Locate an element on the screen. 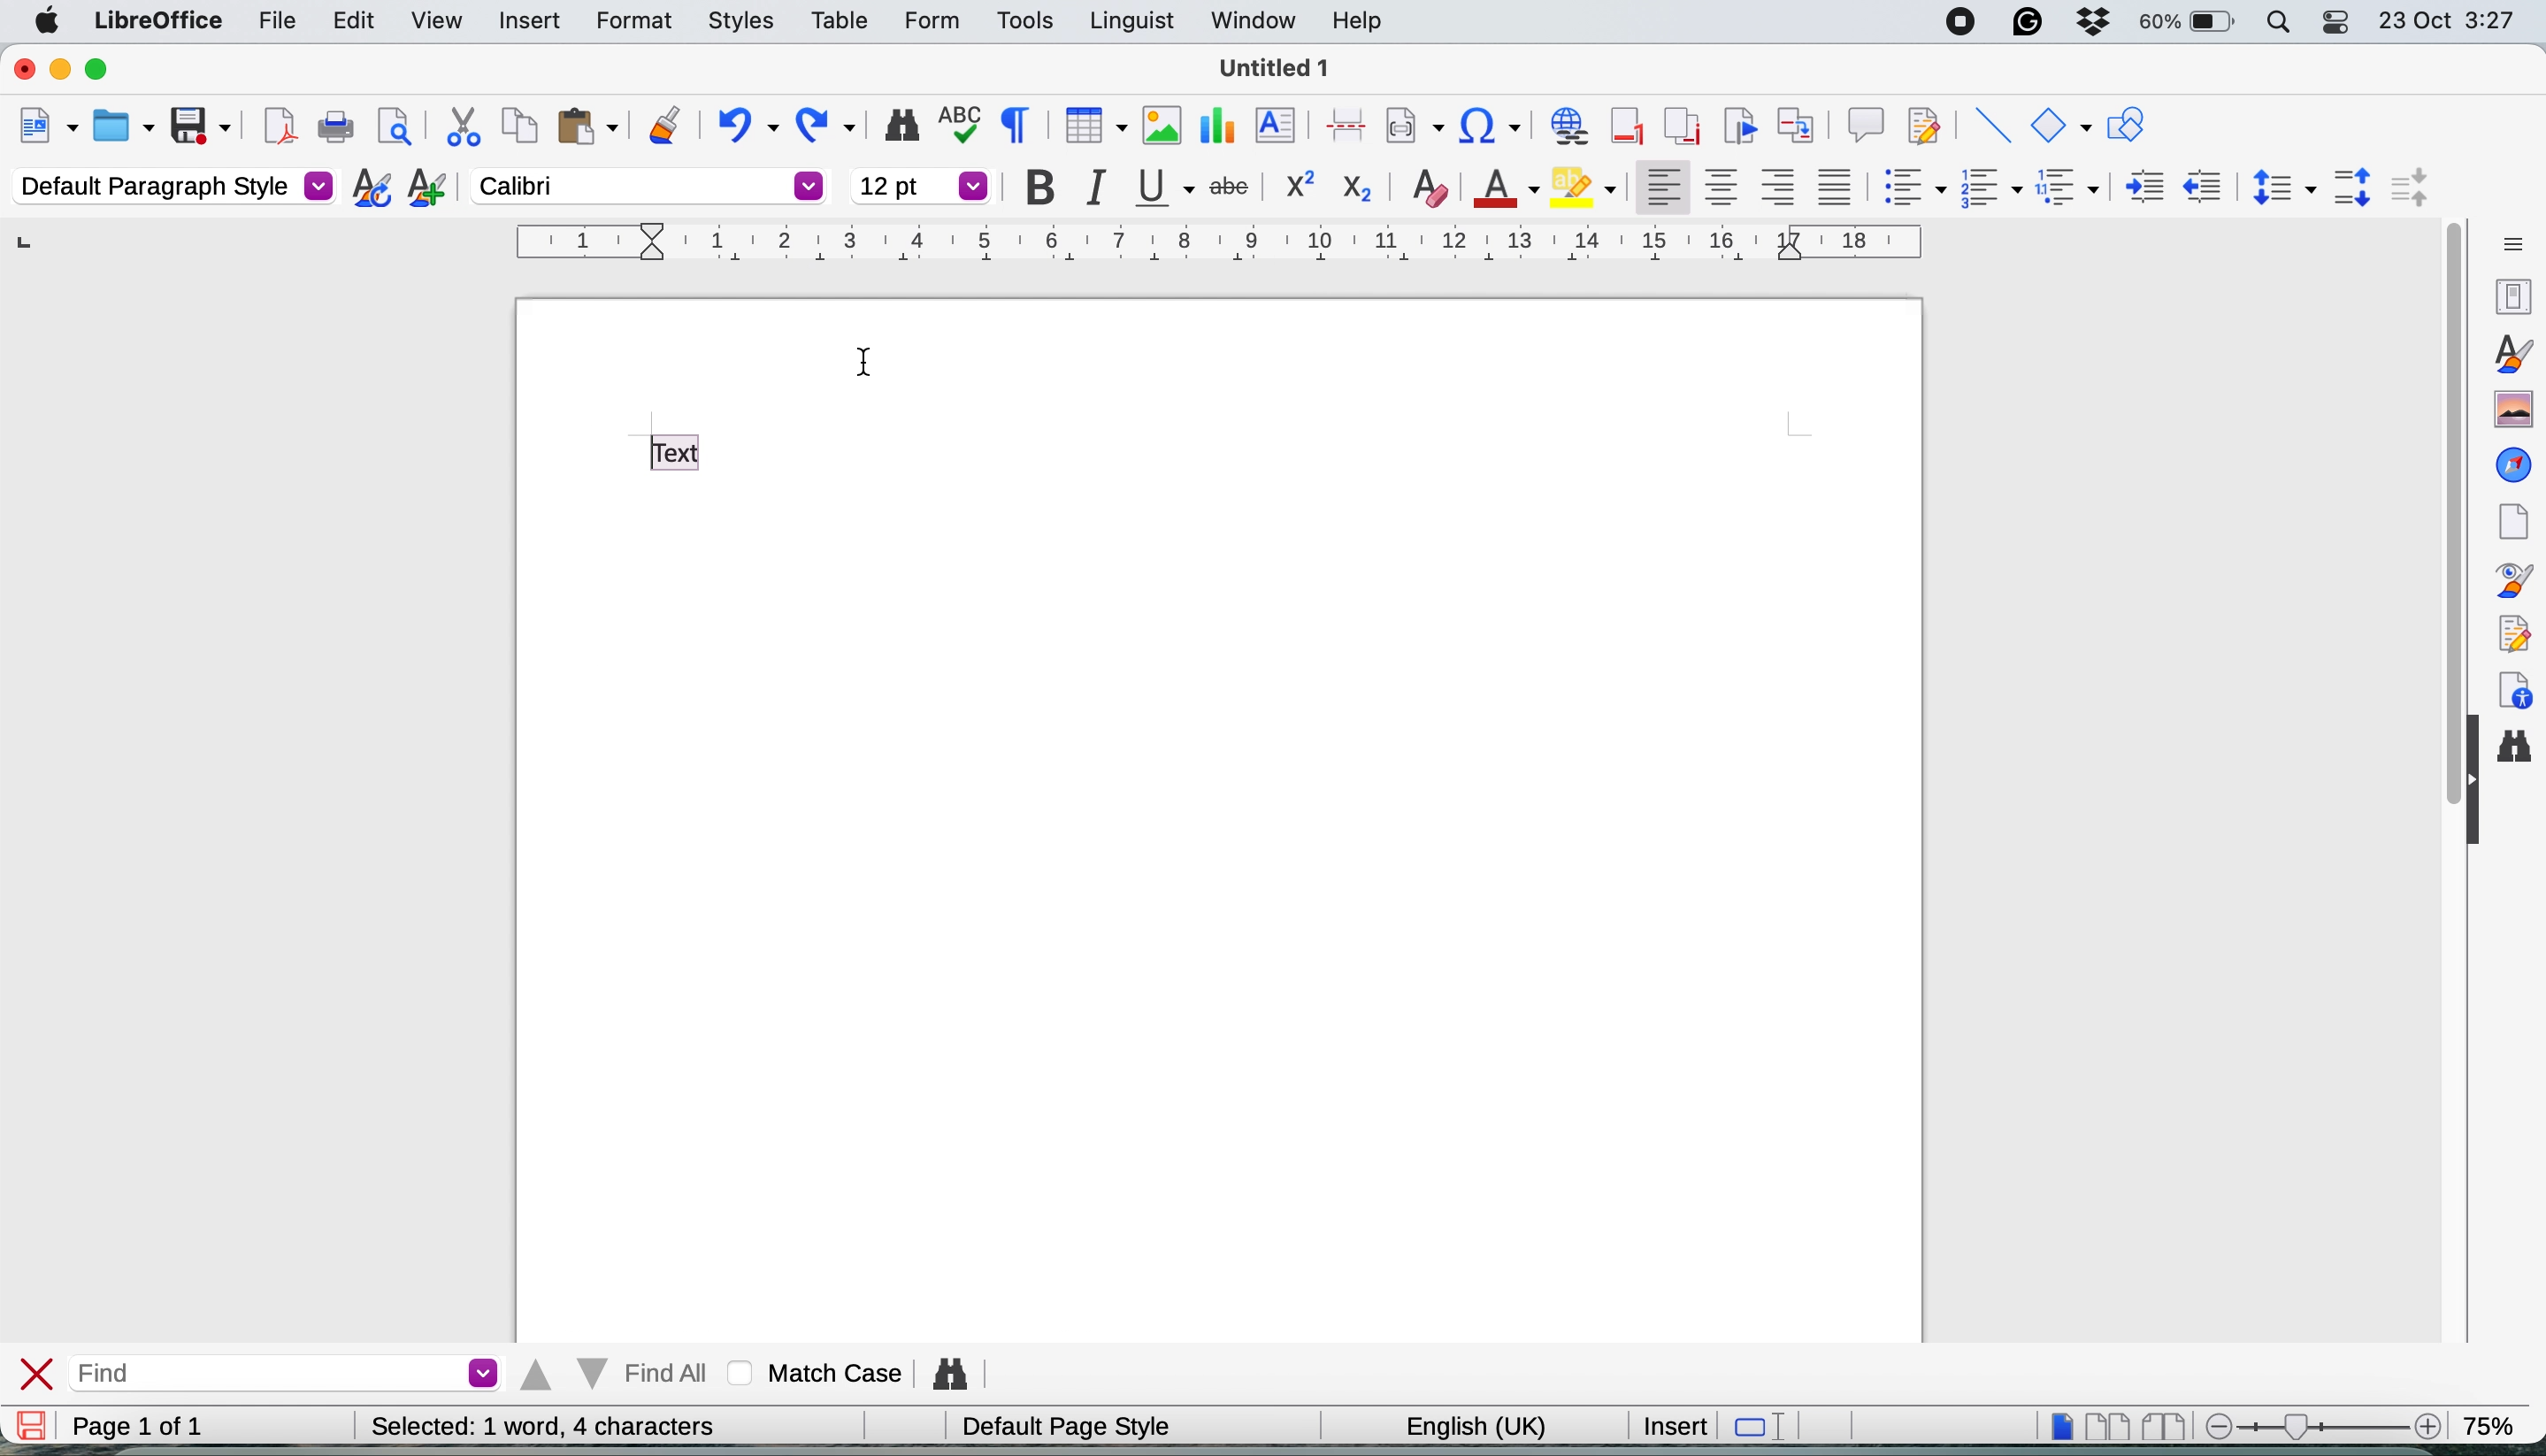 Image resolution: width=2546 pixels, height=1456 pixels. file is located at coordinates (268, 22).